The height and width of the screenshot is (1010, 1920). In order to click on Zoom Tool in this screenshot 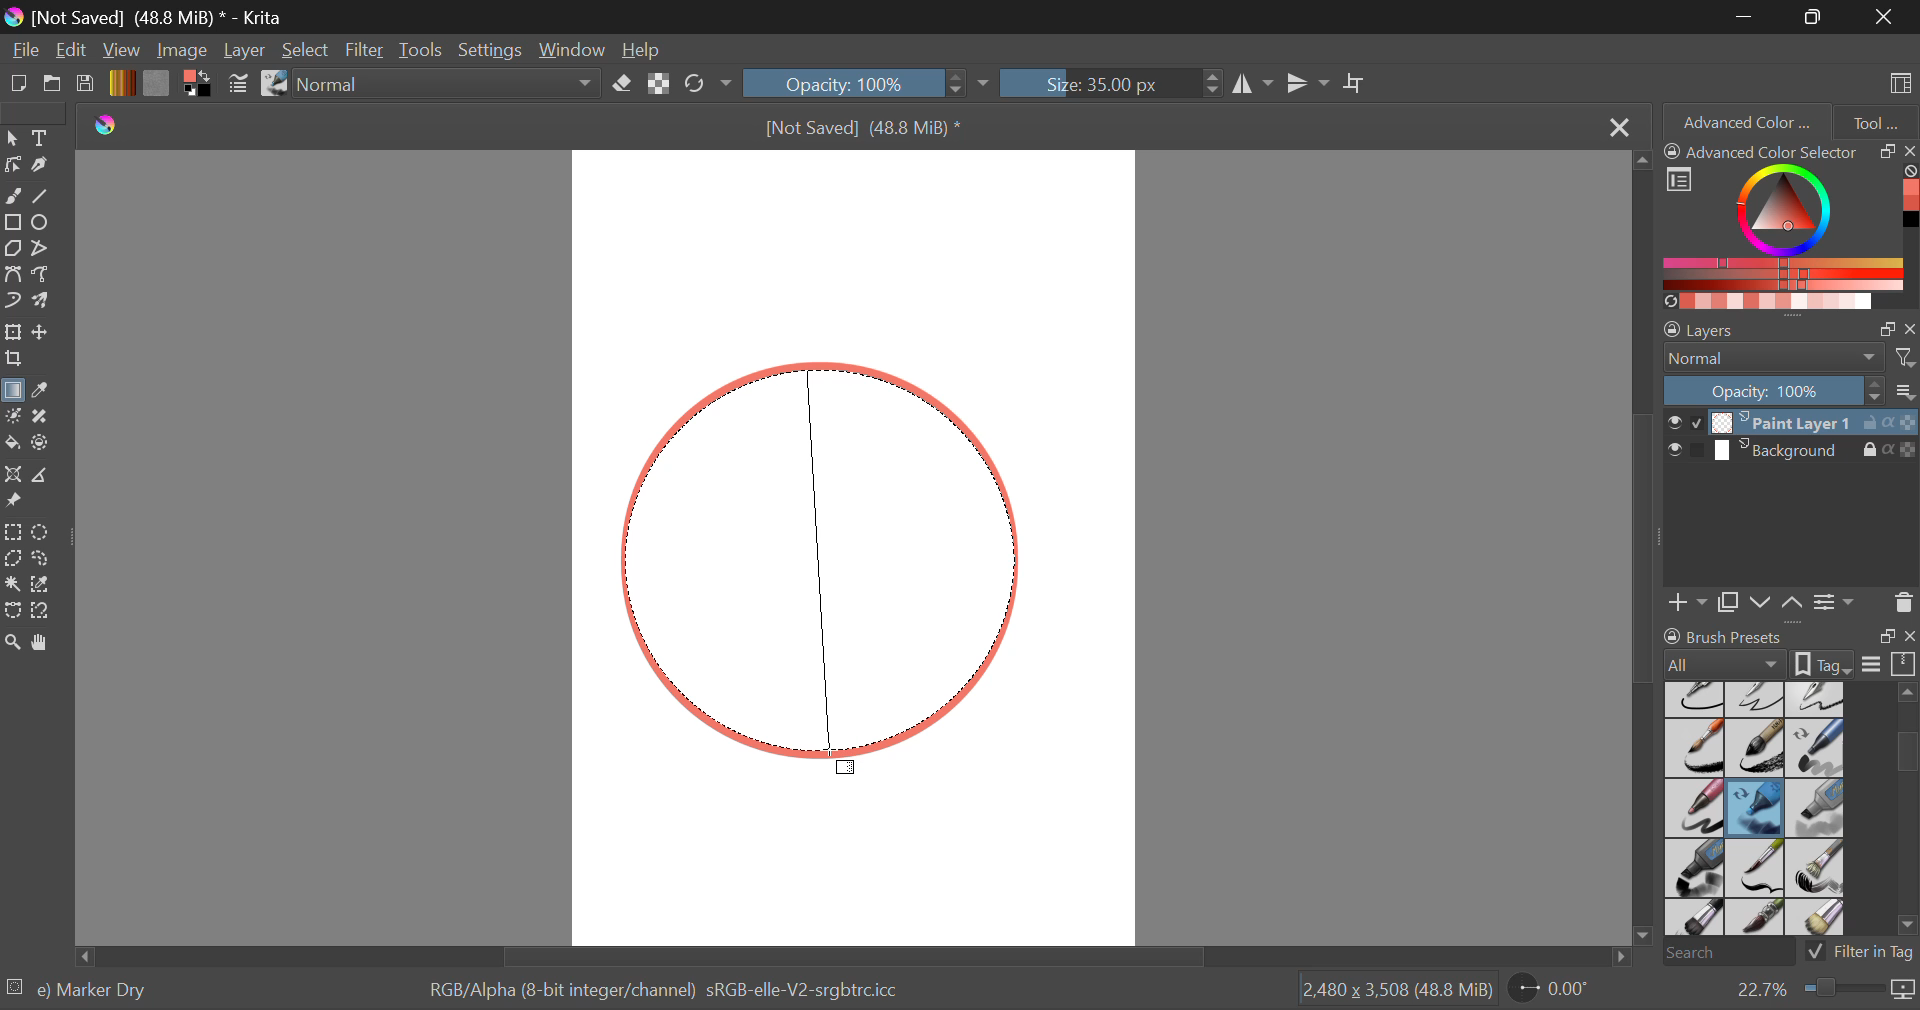, I will do `click(13, 641)`.